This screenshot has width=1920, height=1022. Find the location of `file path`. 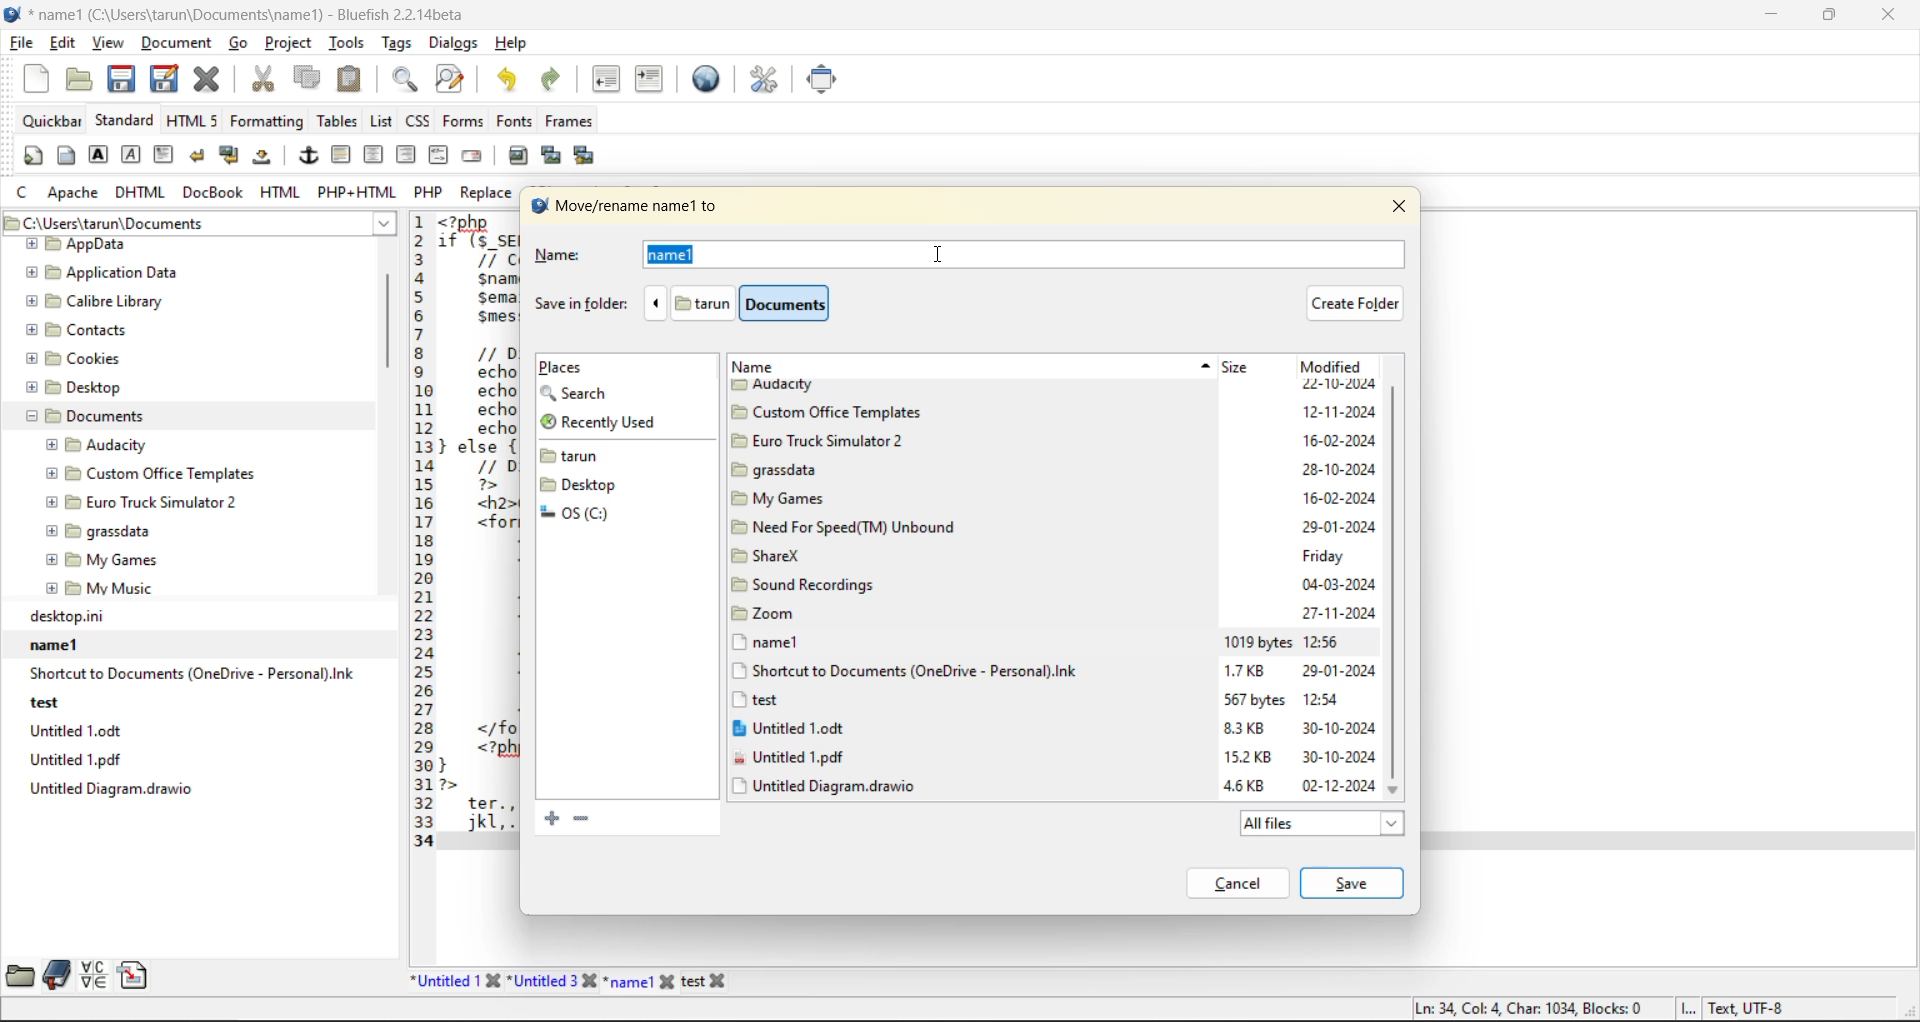

file path is located at coordinates (752, 303).